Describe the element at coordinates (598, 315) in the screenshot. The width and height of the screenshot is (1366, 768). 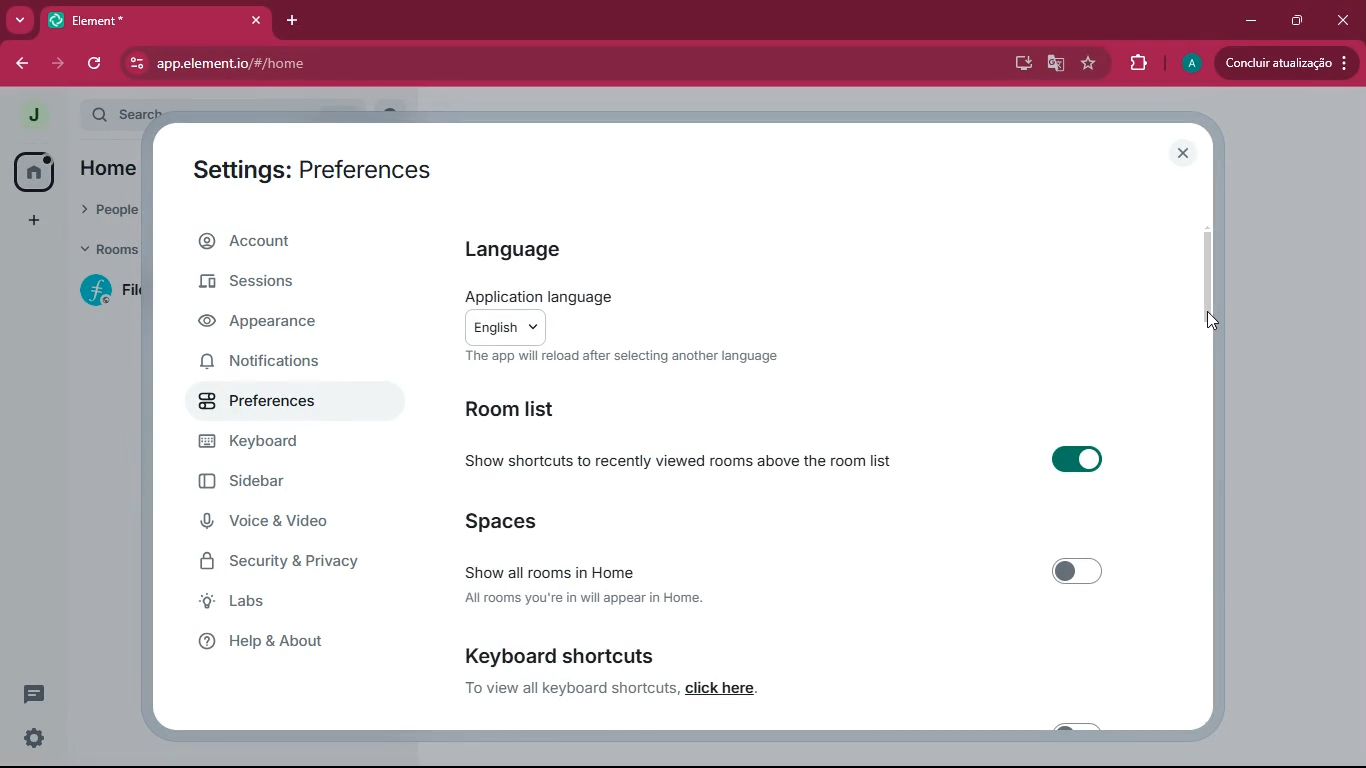
I see `application language` at that location.